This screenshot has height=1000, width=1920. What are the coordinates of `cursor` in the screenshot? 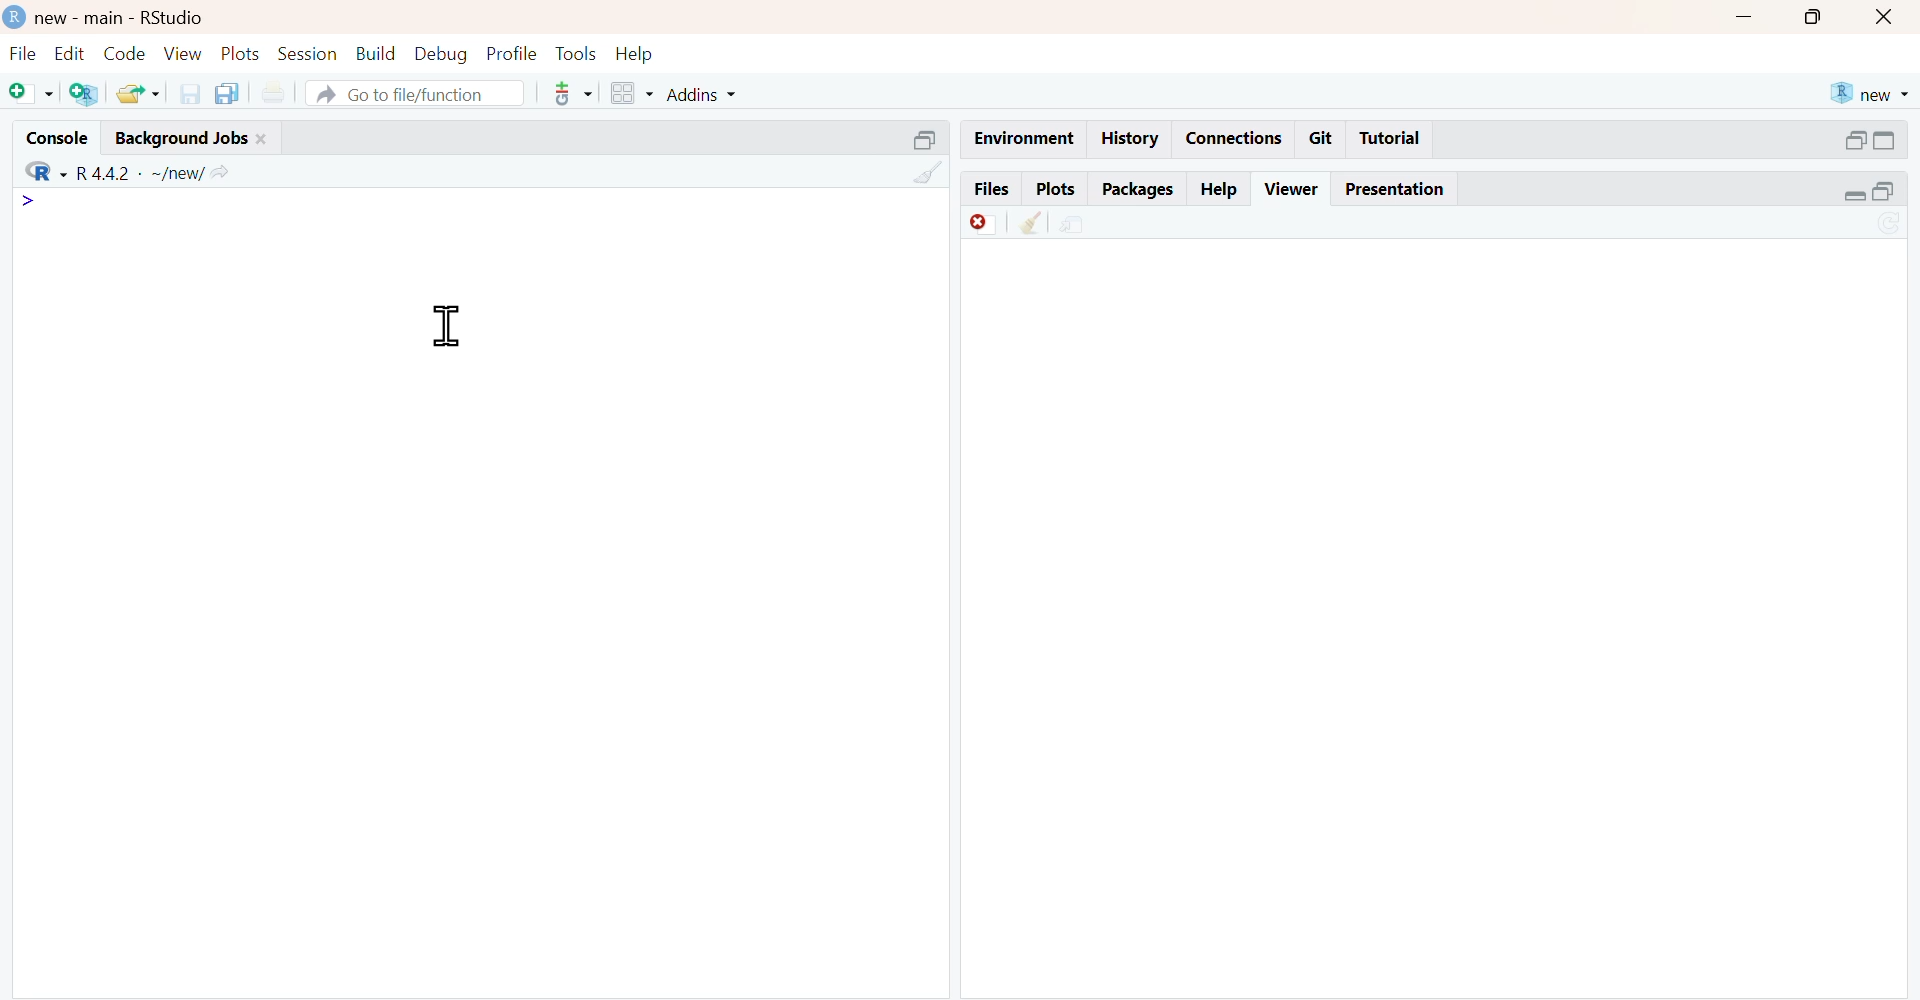 It's located at (449, 327).